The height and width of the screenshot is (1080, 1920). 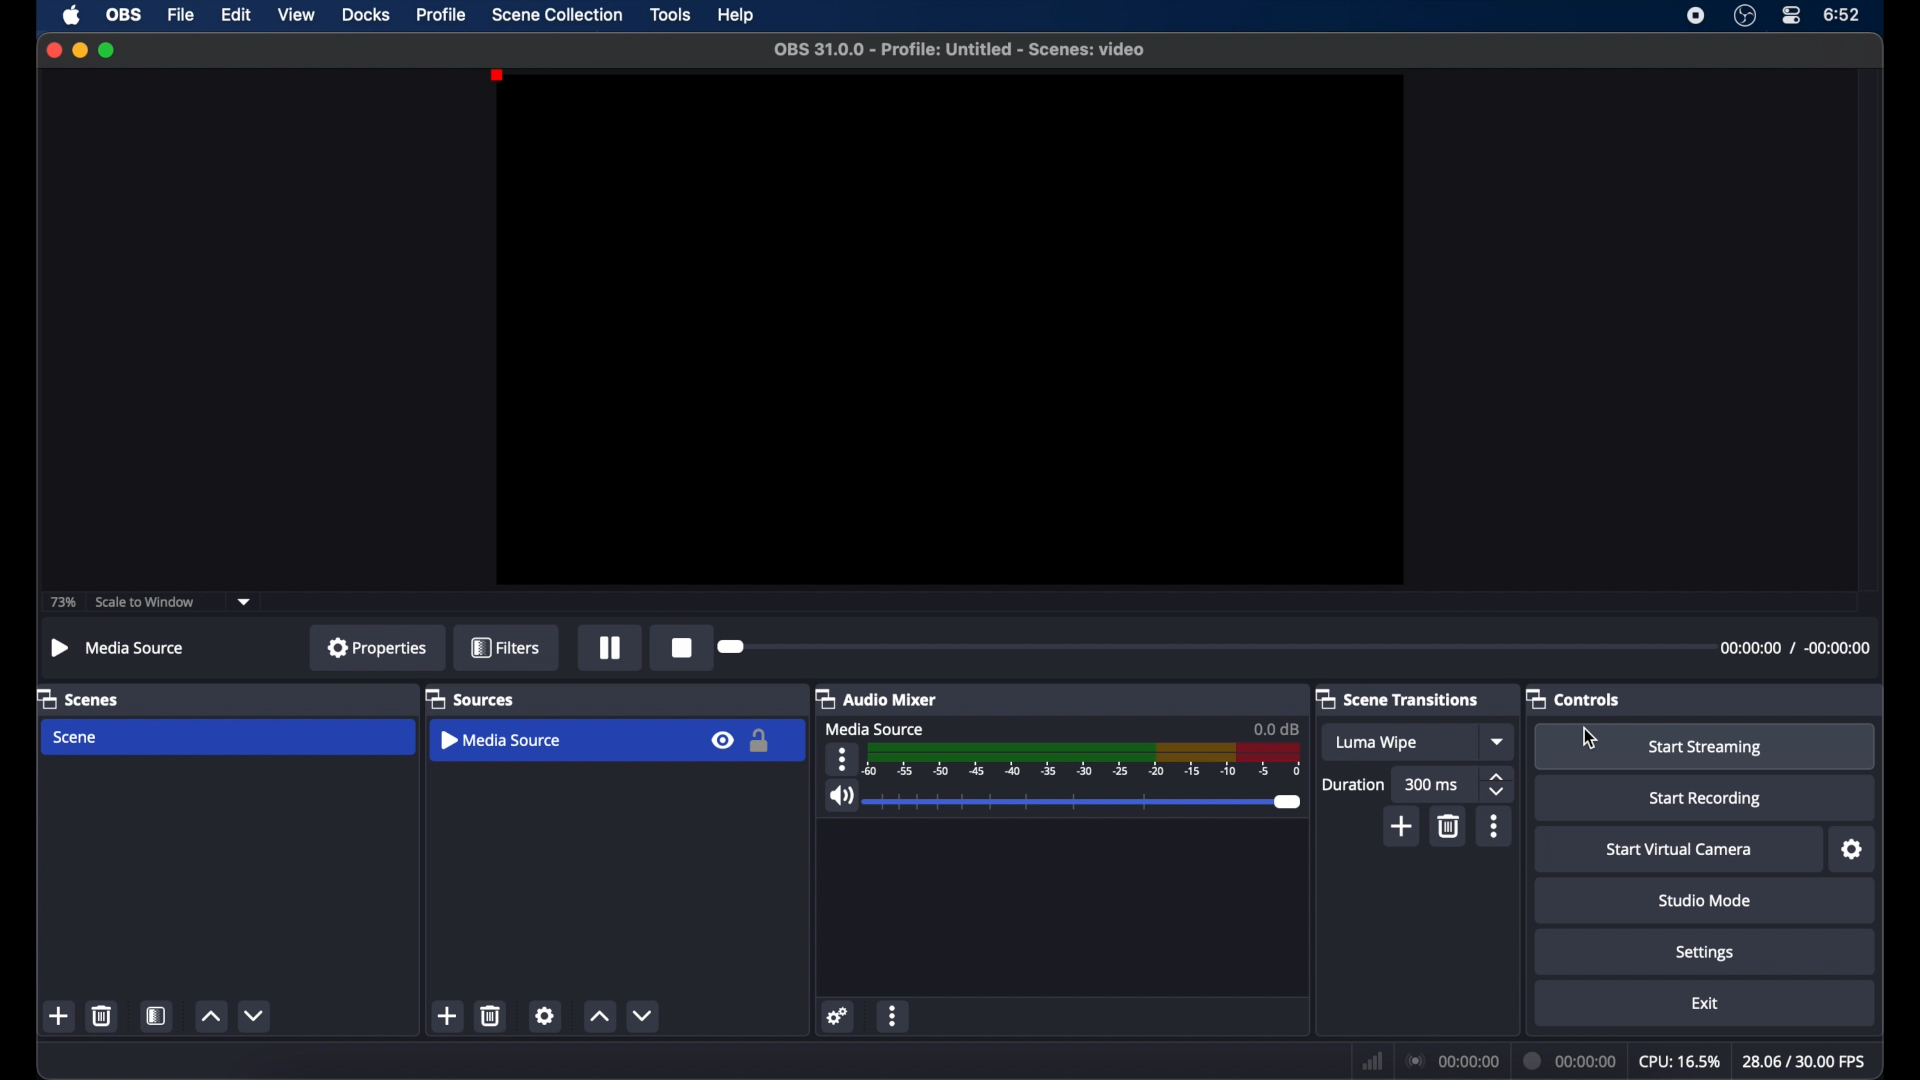 I want to click on obs, so click(x=127, y=15).